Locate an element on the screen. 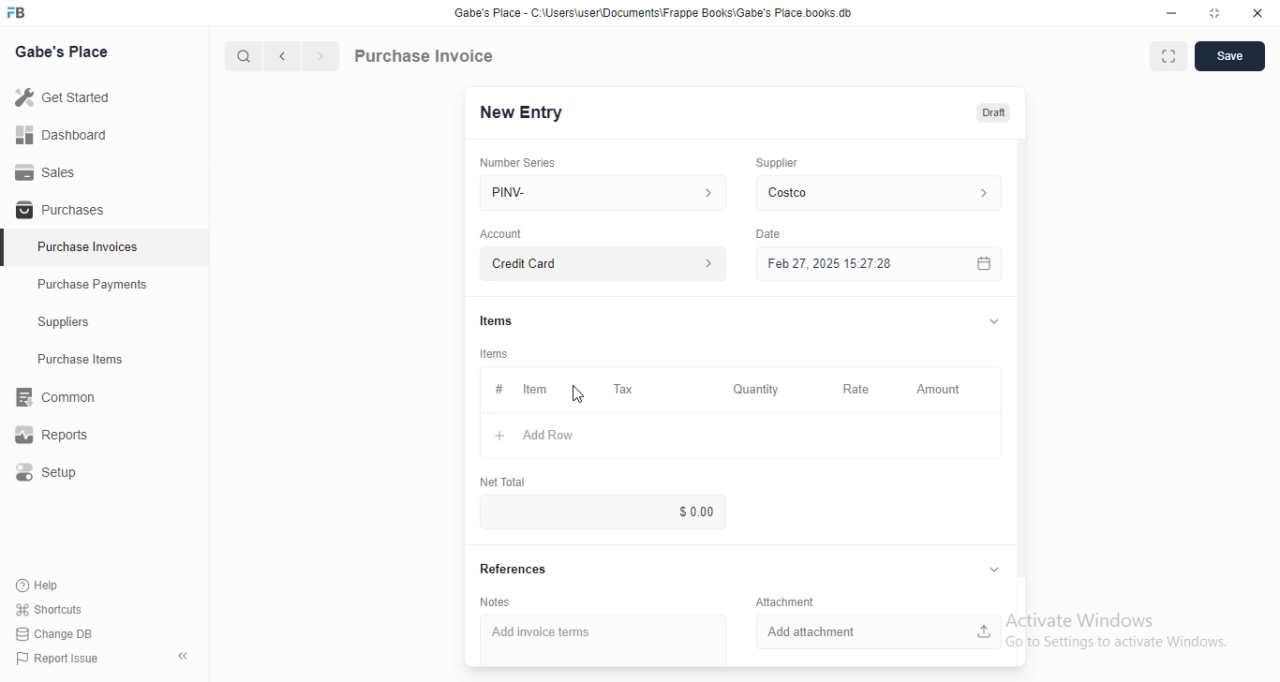 Image resolution: width=1280 pixels, height=682 pixels. Help is located at coordinates (49, 586).